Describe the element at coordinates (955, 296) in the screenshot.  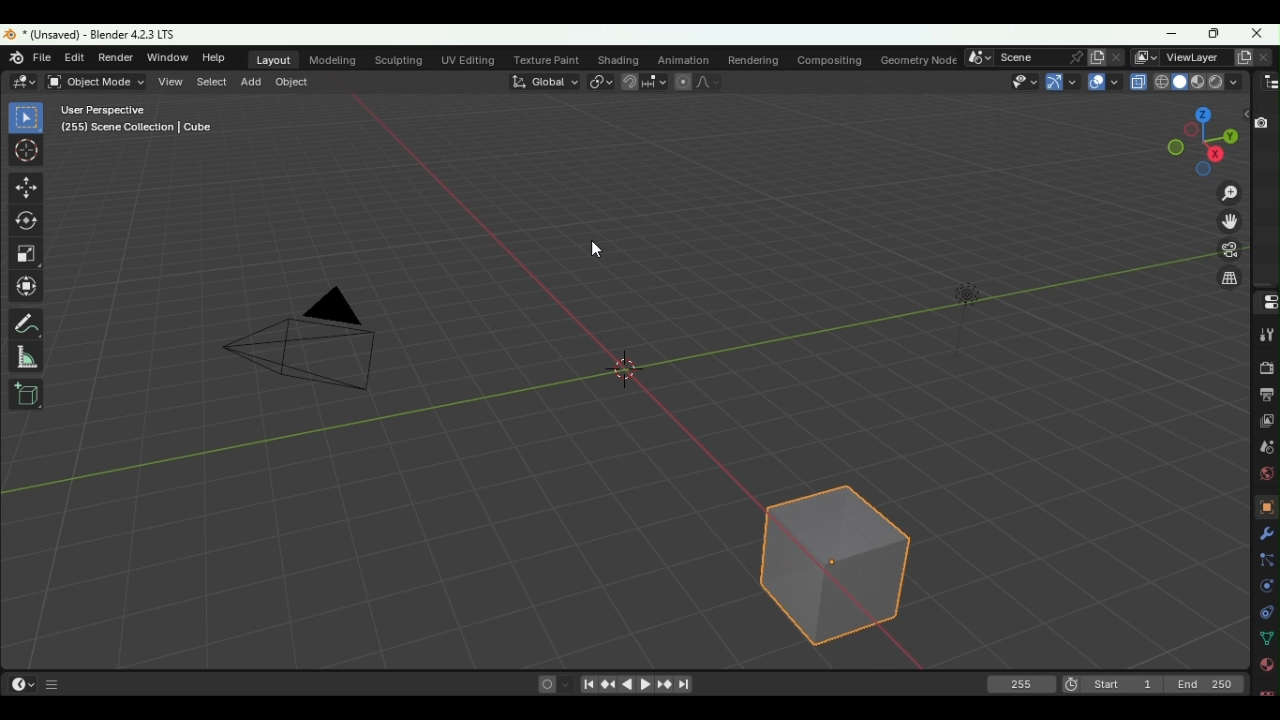
I see `lght source` at that location.